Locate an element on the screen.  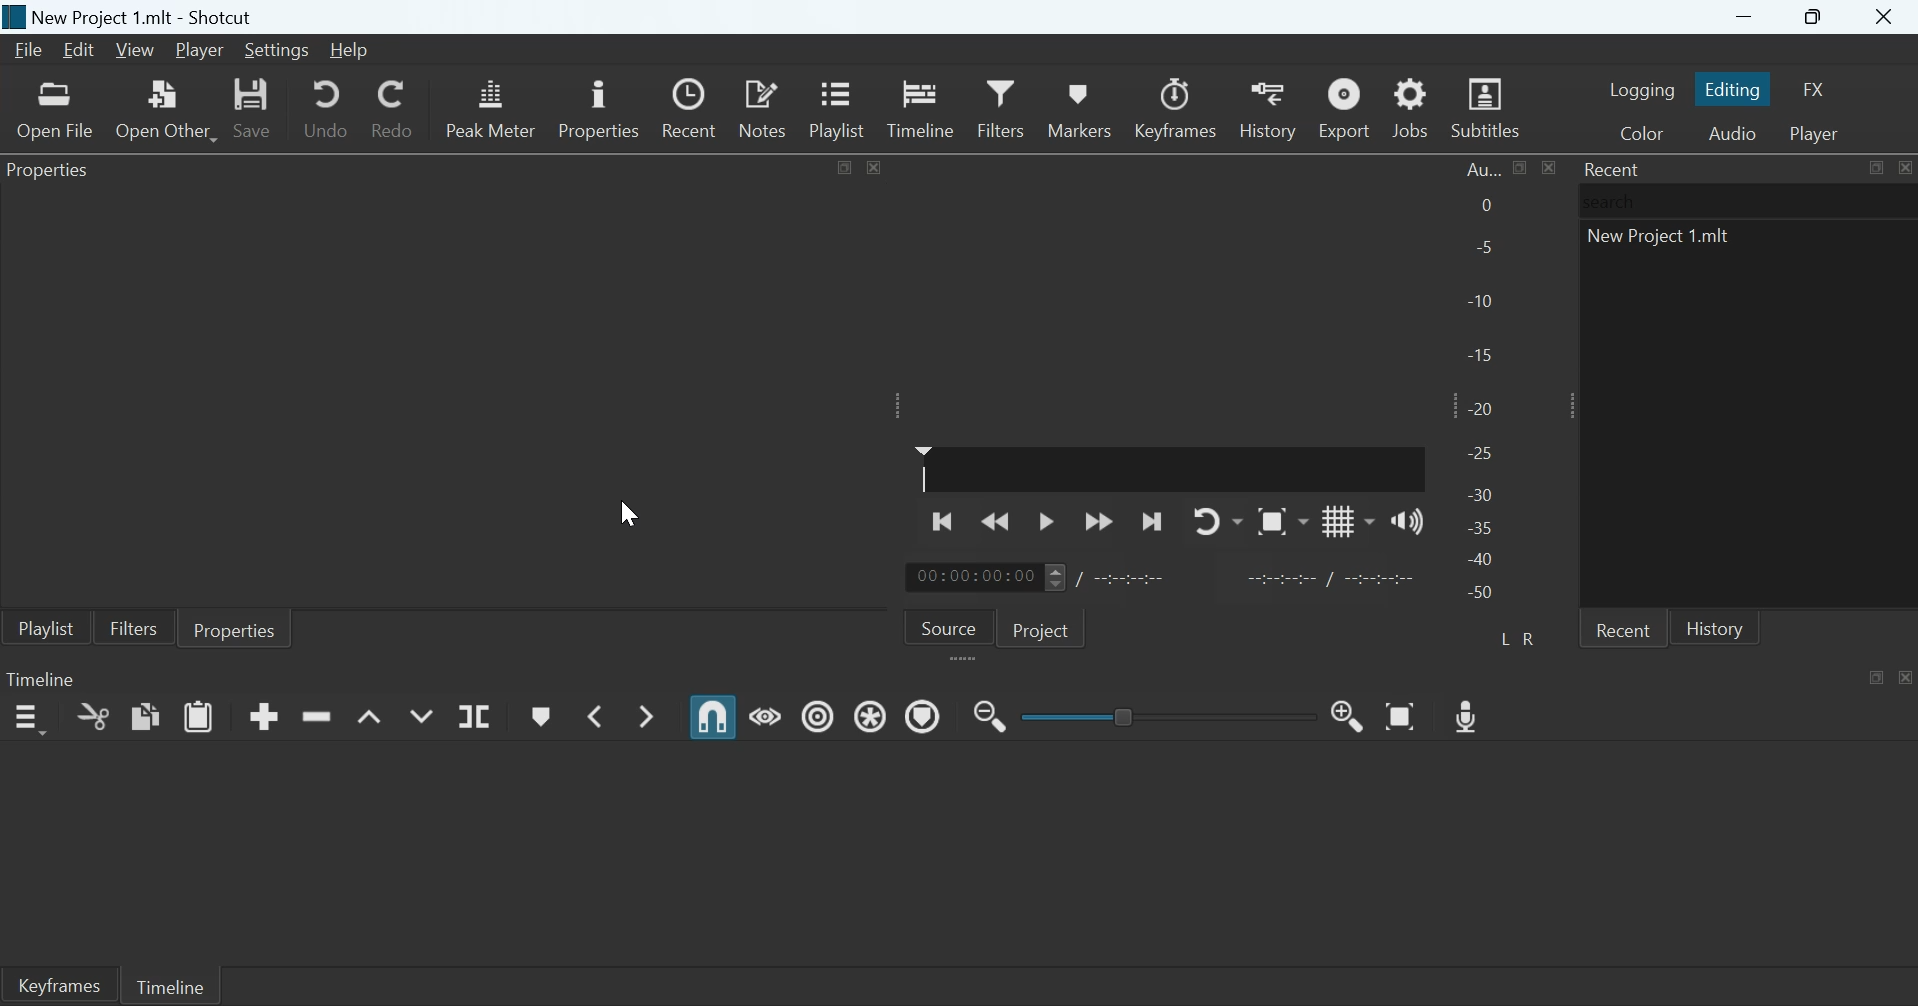
Ripple is located at coordinates (818, 715).